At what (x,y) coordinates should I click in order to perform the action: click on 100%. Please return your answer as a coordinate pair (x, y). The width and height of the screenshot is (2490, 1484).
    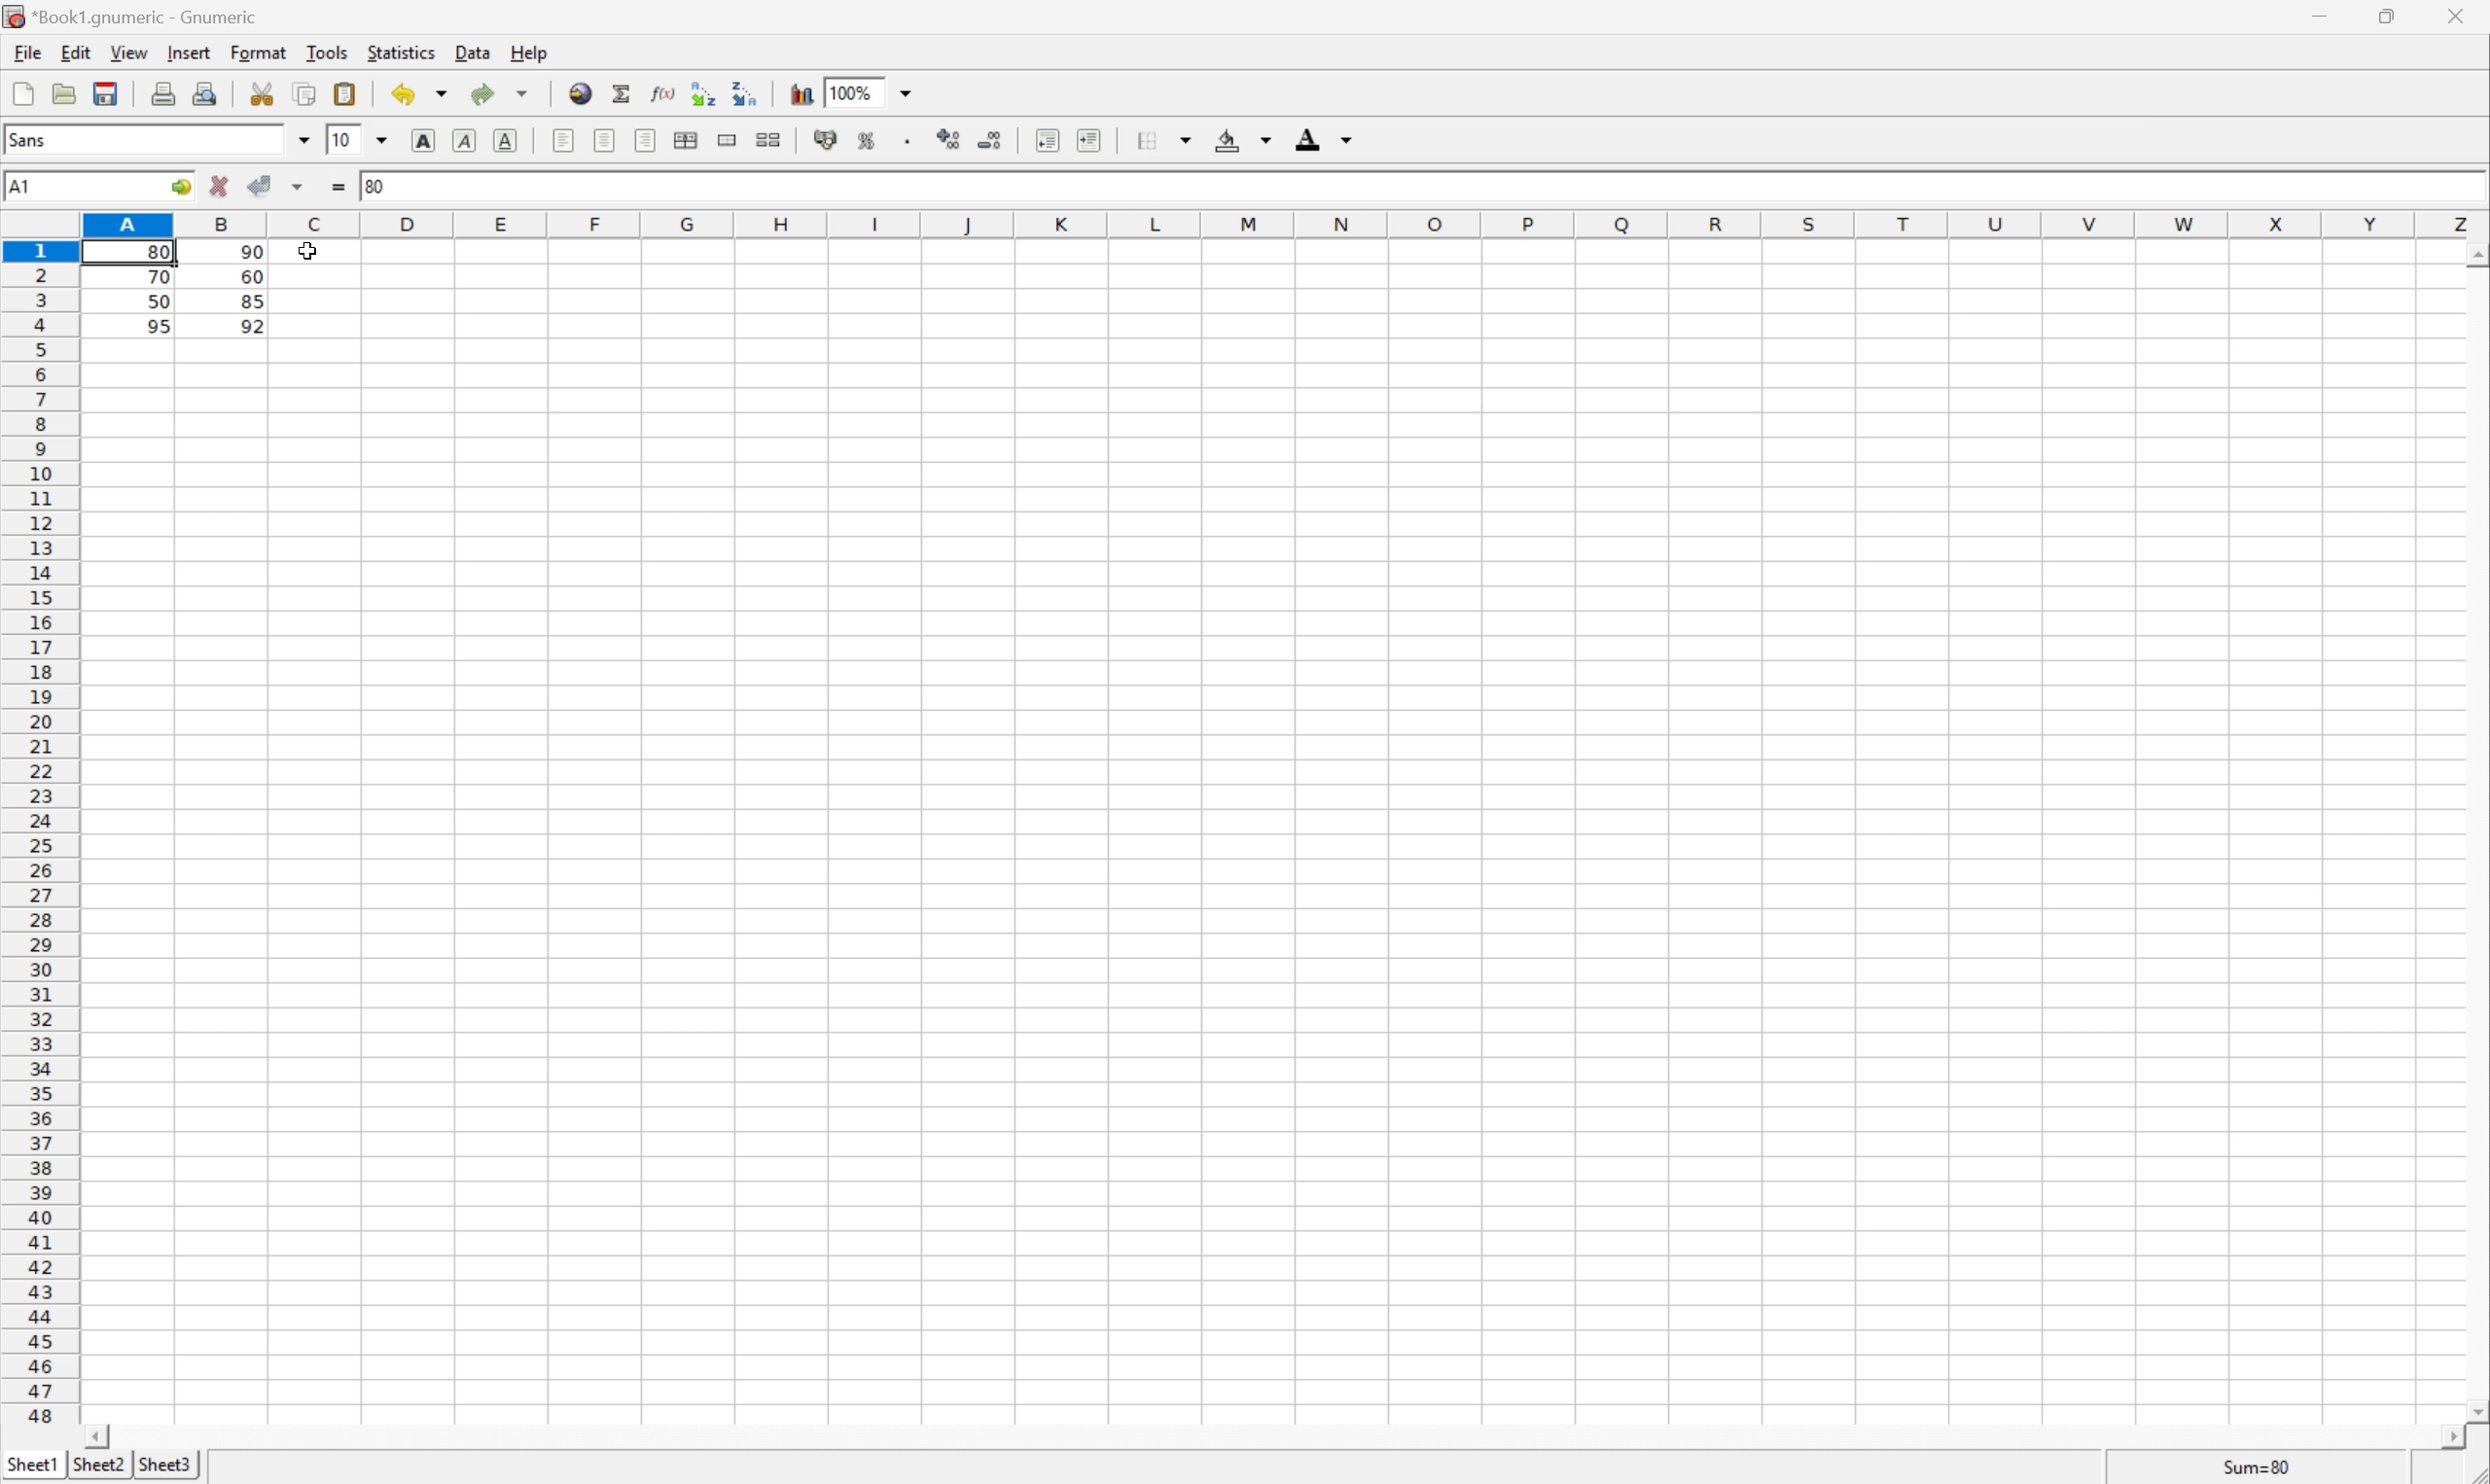
    Looking at the image, I should click on (865, 91).